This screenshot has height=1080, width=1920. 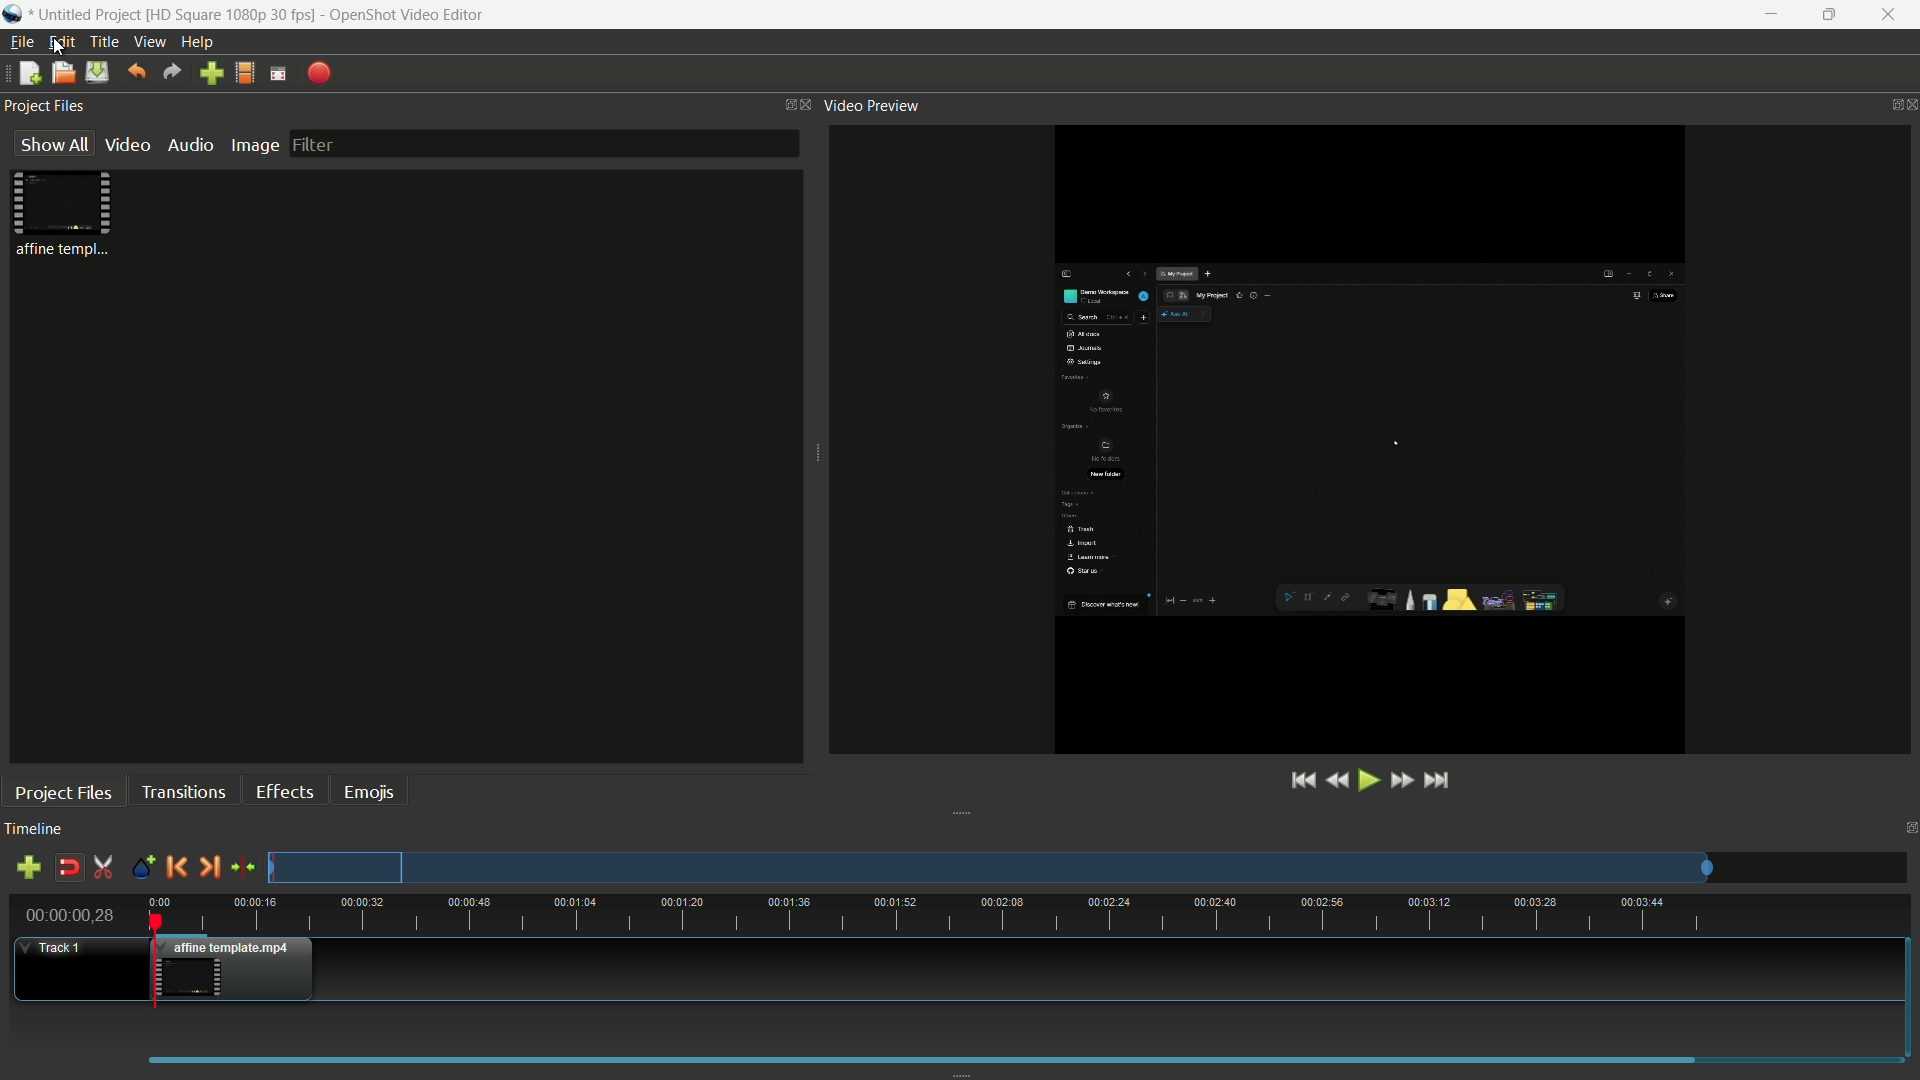 I want to click on rewind, so click(x=1337, y=781).